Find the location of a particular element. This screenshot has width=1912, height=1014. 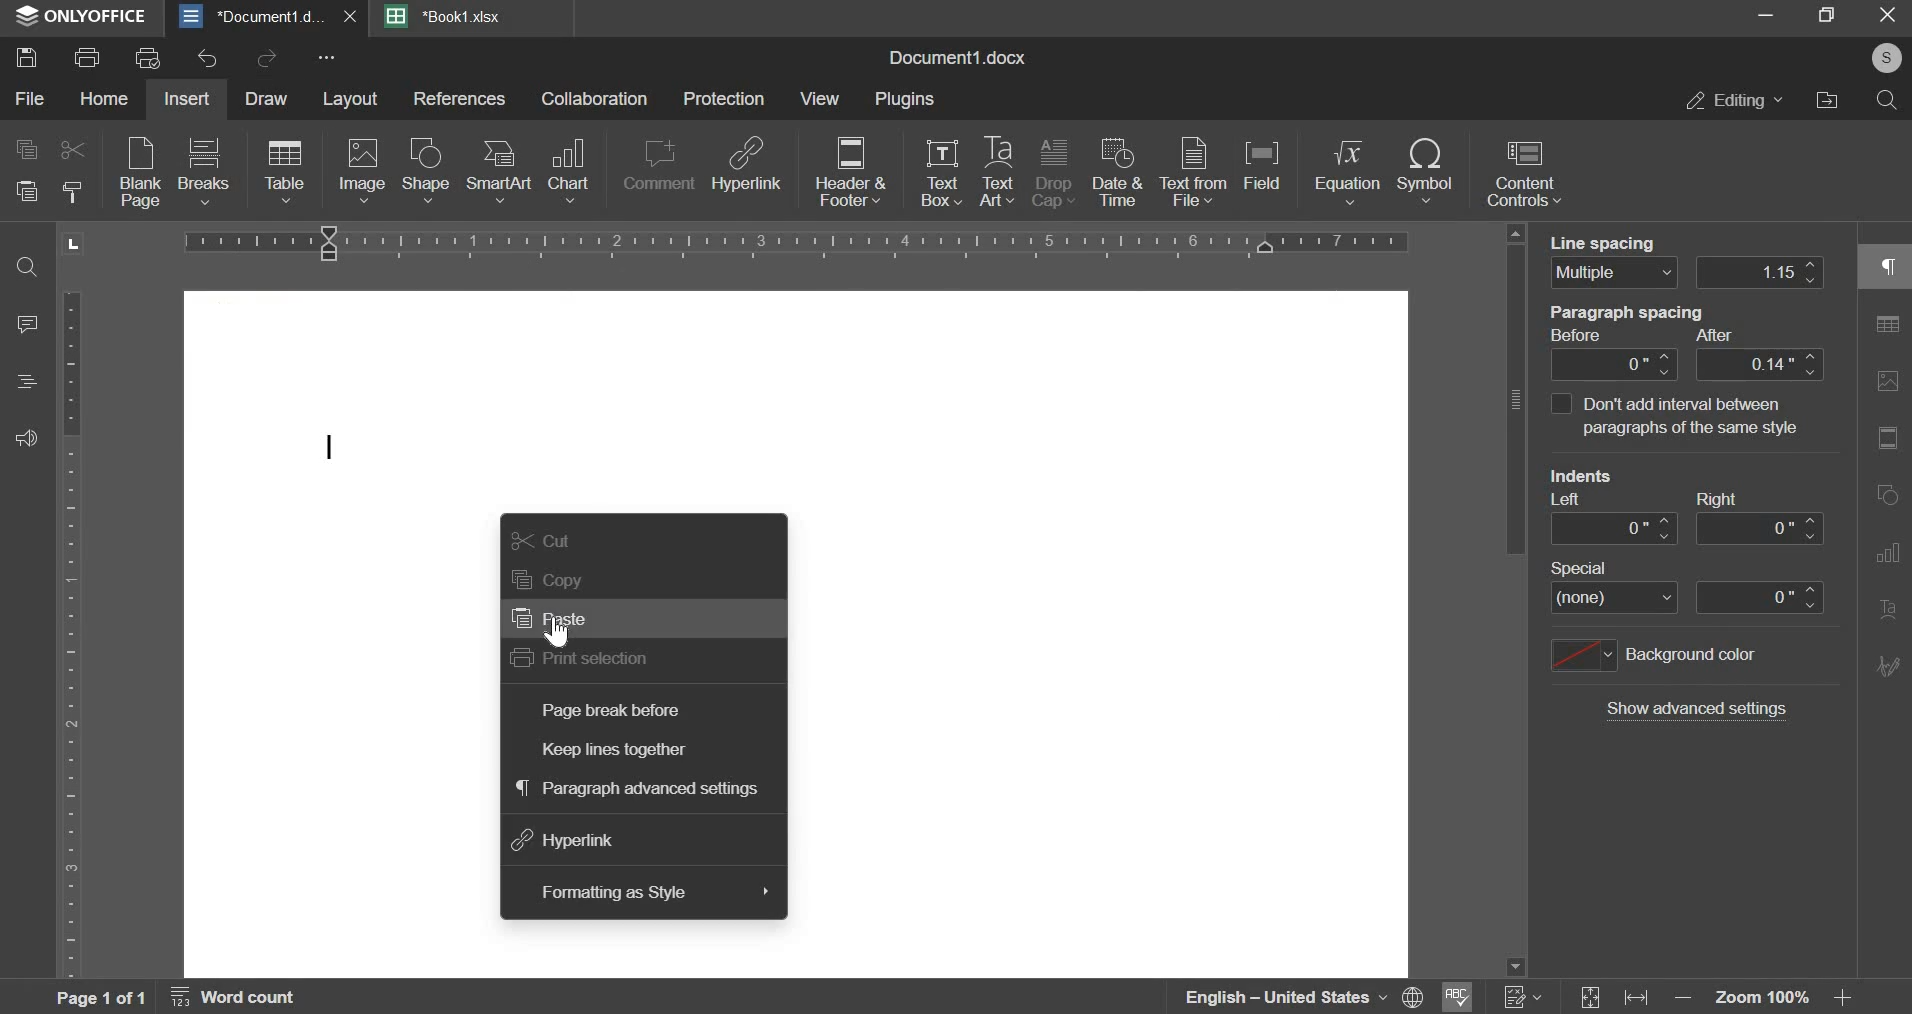

date & time is located at coordinates (1119, 175).